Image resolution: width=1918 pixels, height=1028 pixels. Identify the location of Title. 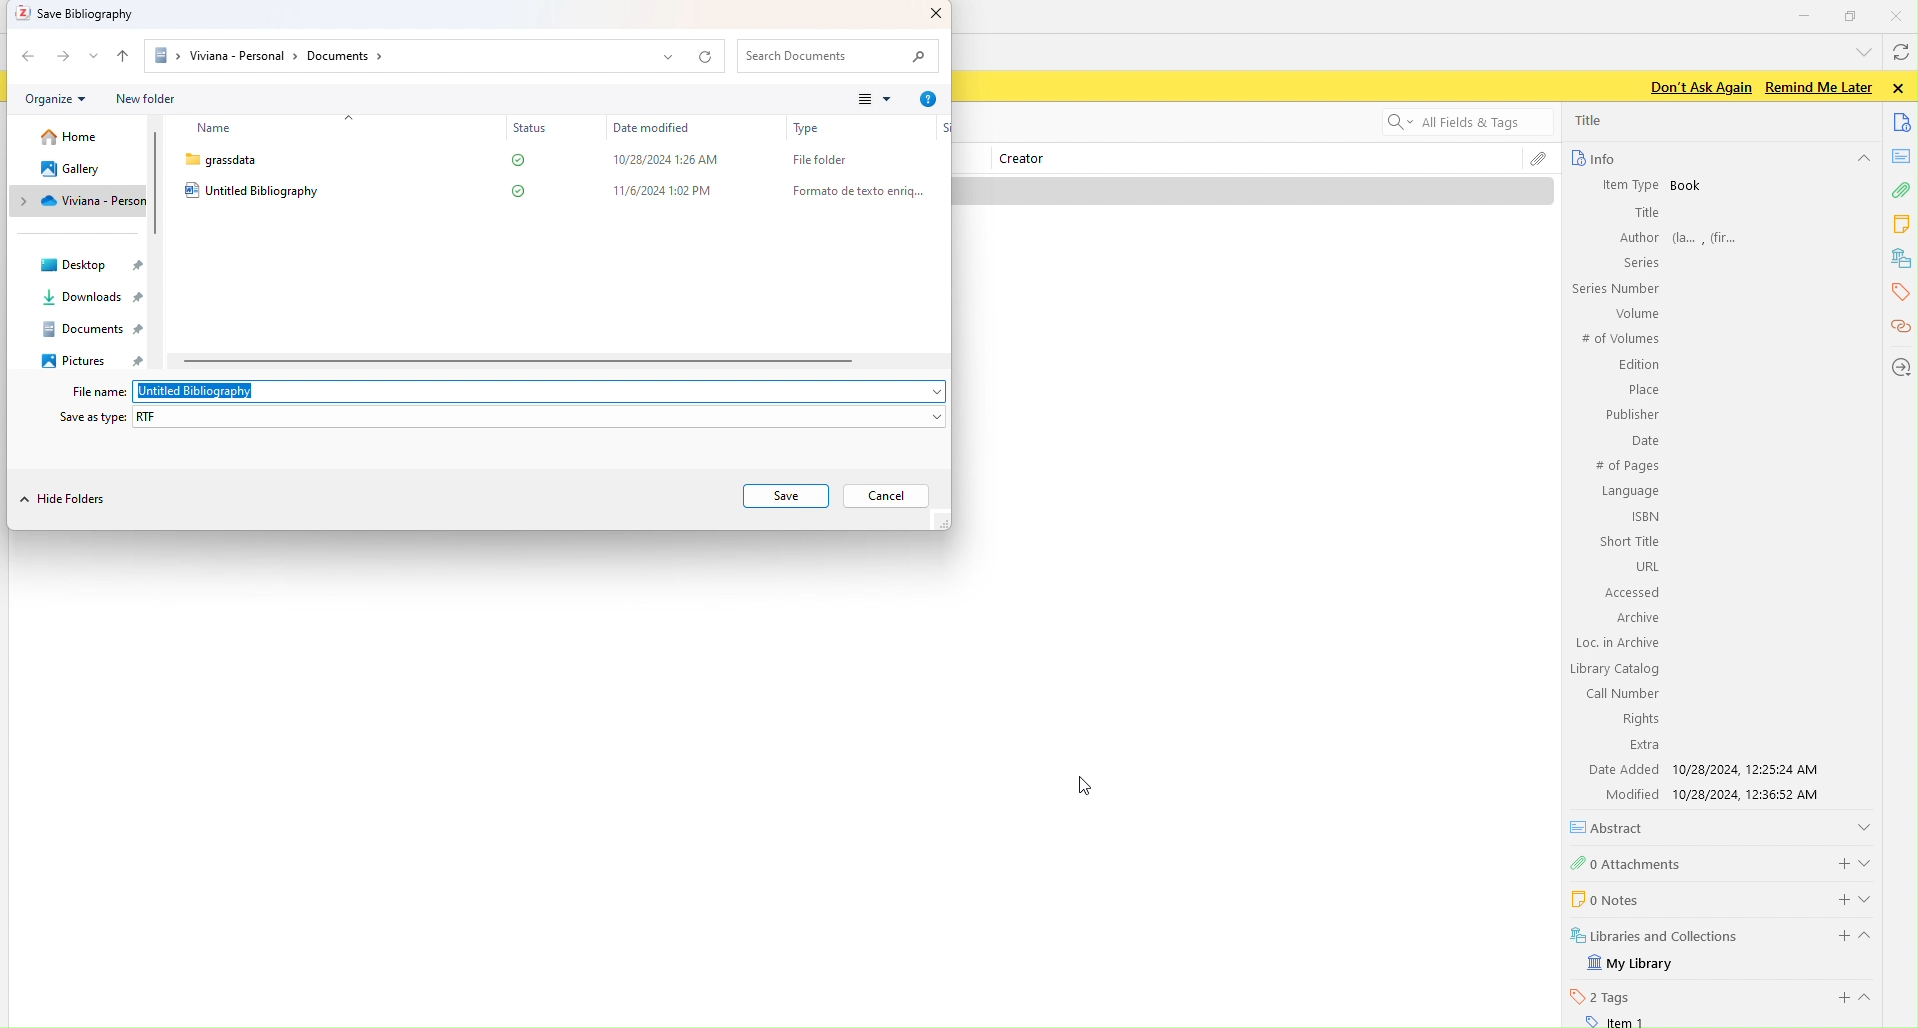
(1591, 120).